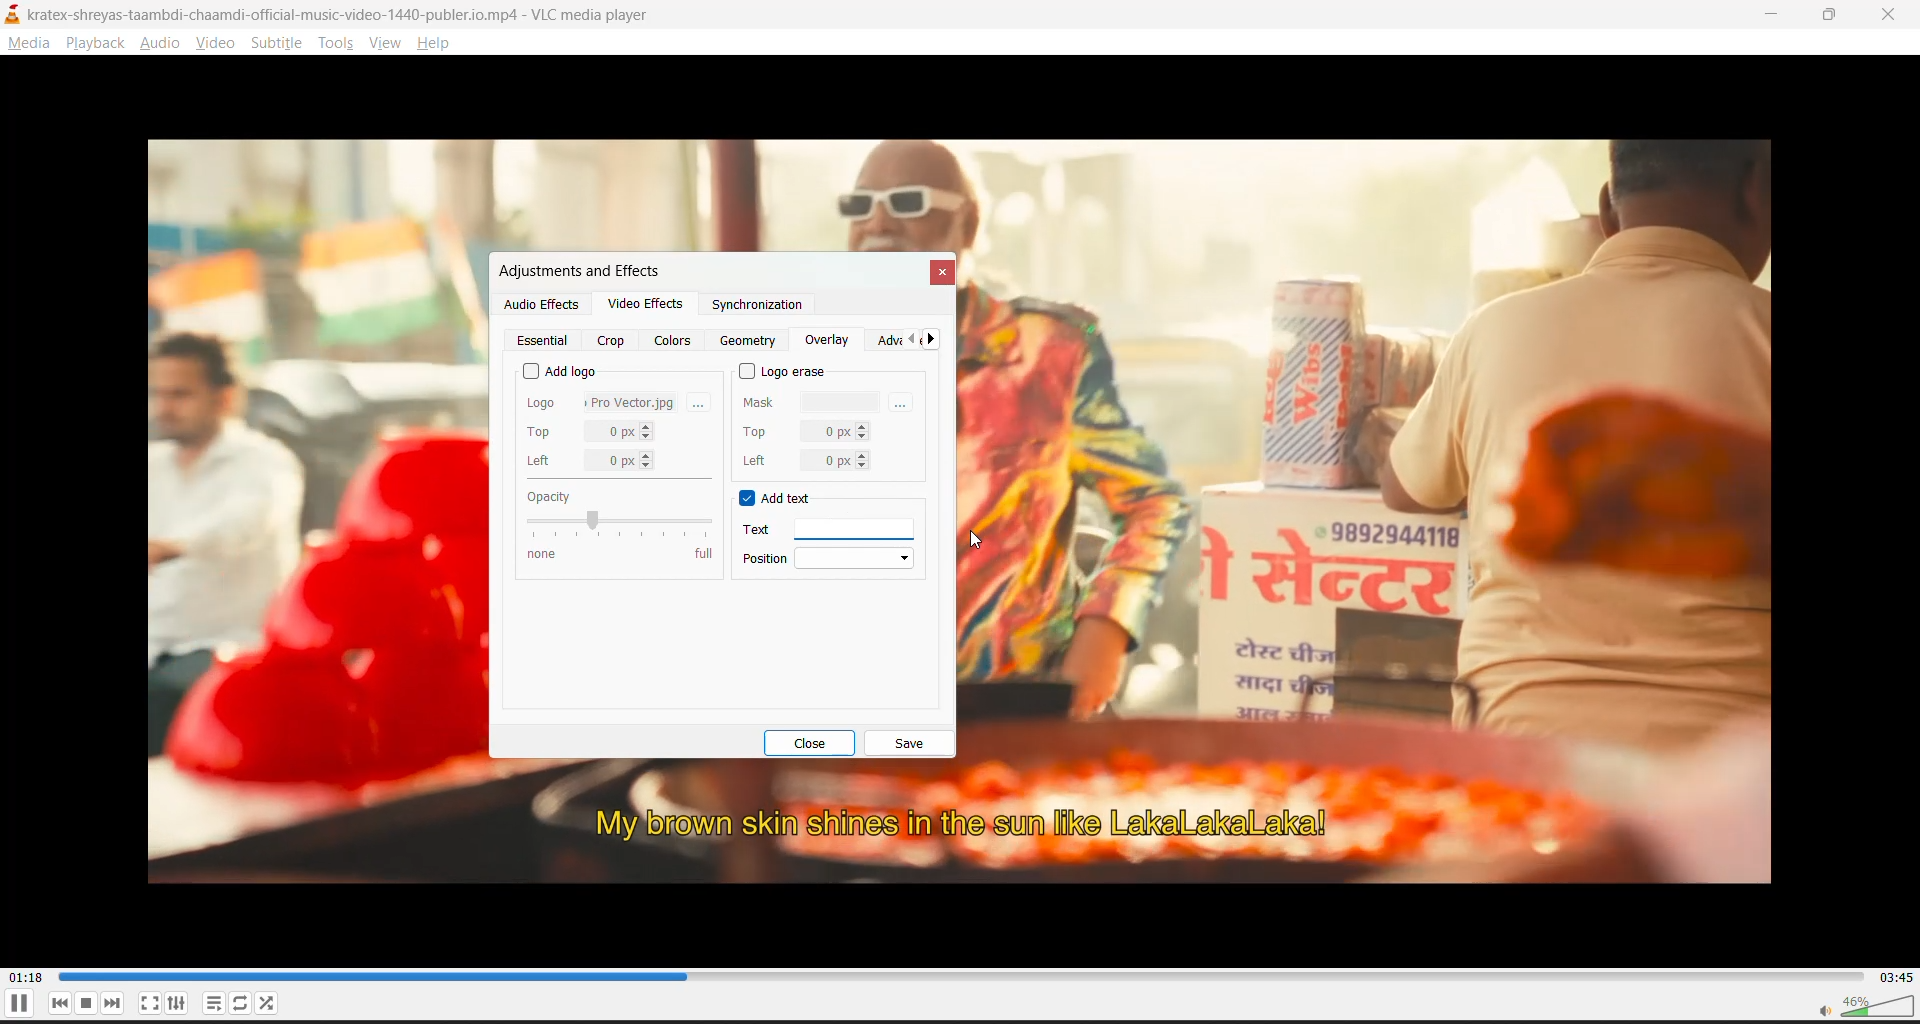 The height and width of the screenshot is (1024, 1920). What do you see at coordinates (29, 975) in the screenshot?
I see `current track time` at bounding box center [29, 975].